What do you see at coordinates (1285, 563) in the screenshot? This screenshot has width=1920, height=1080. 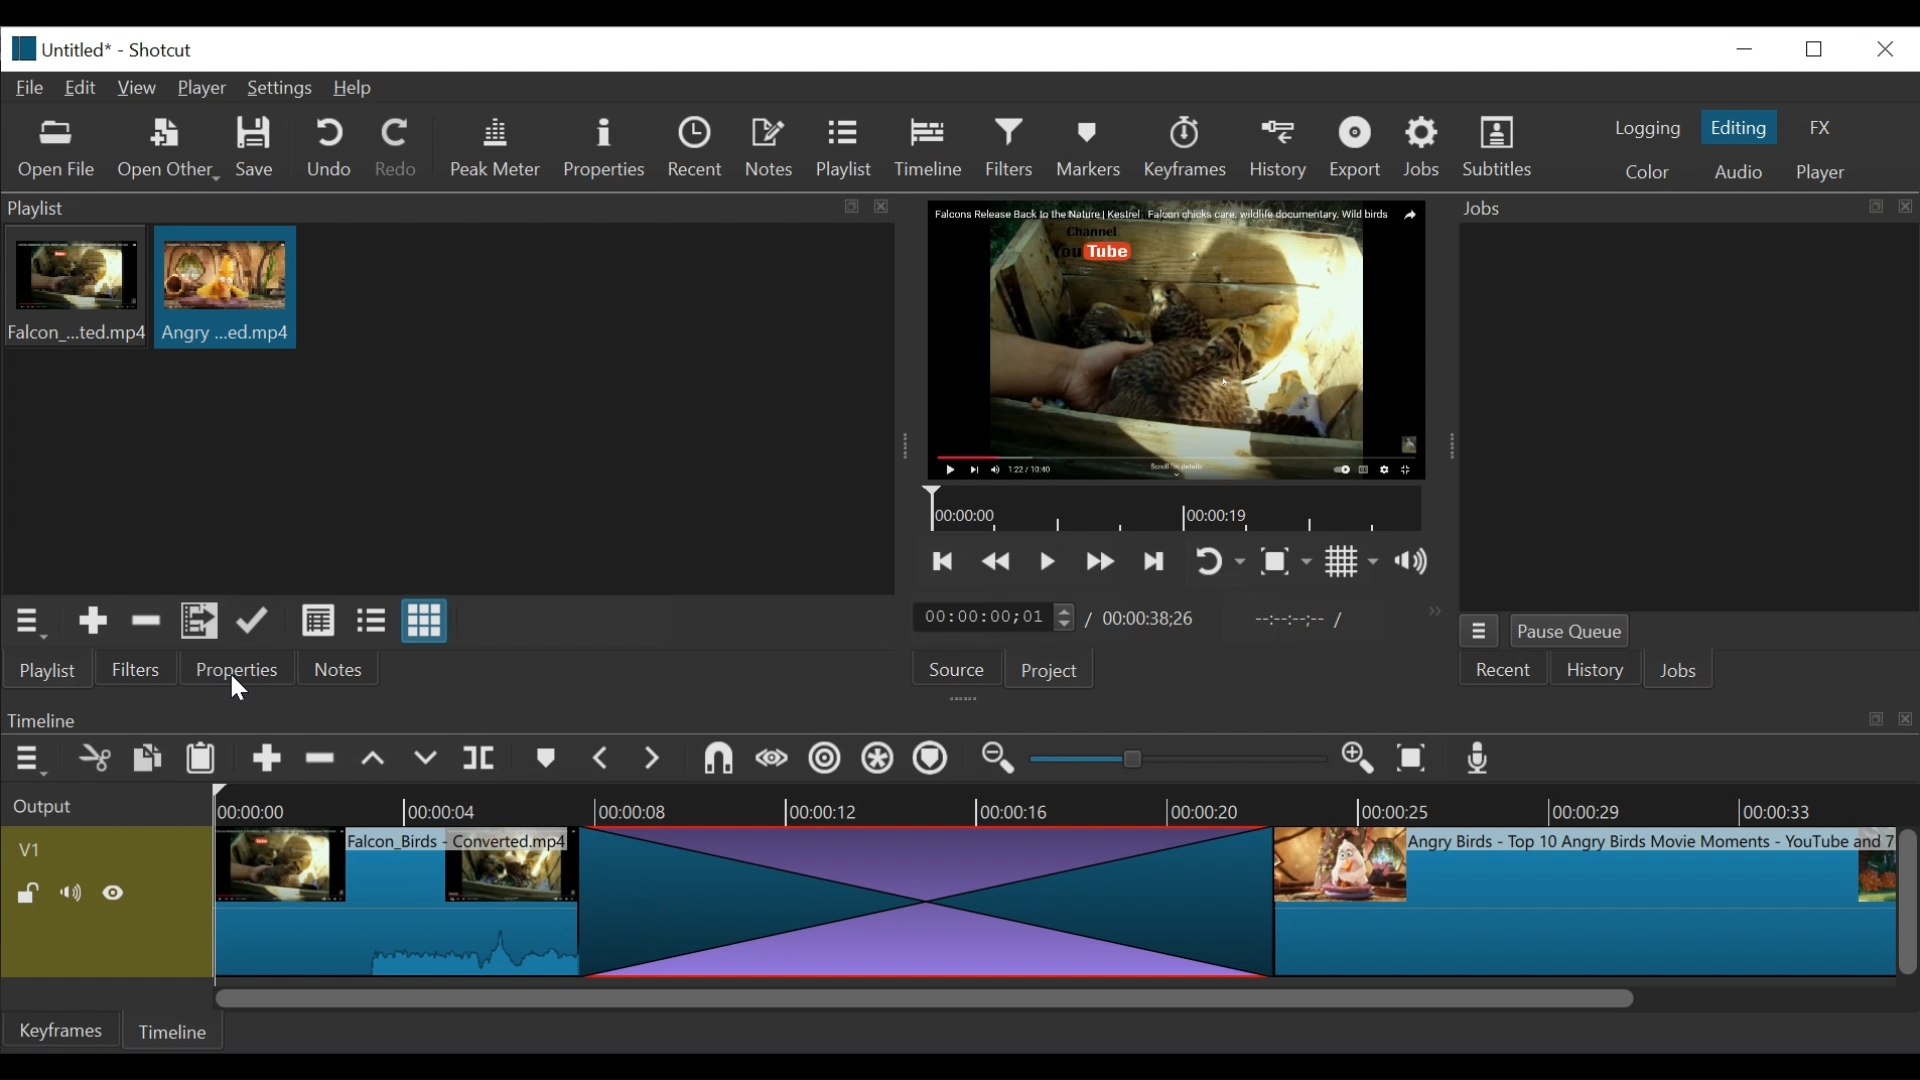 I see `Toggle zoom` at bounding box center [1285, 563].